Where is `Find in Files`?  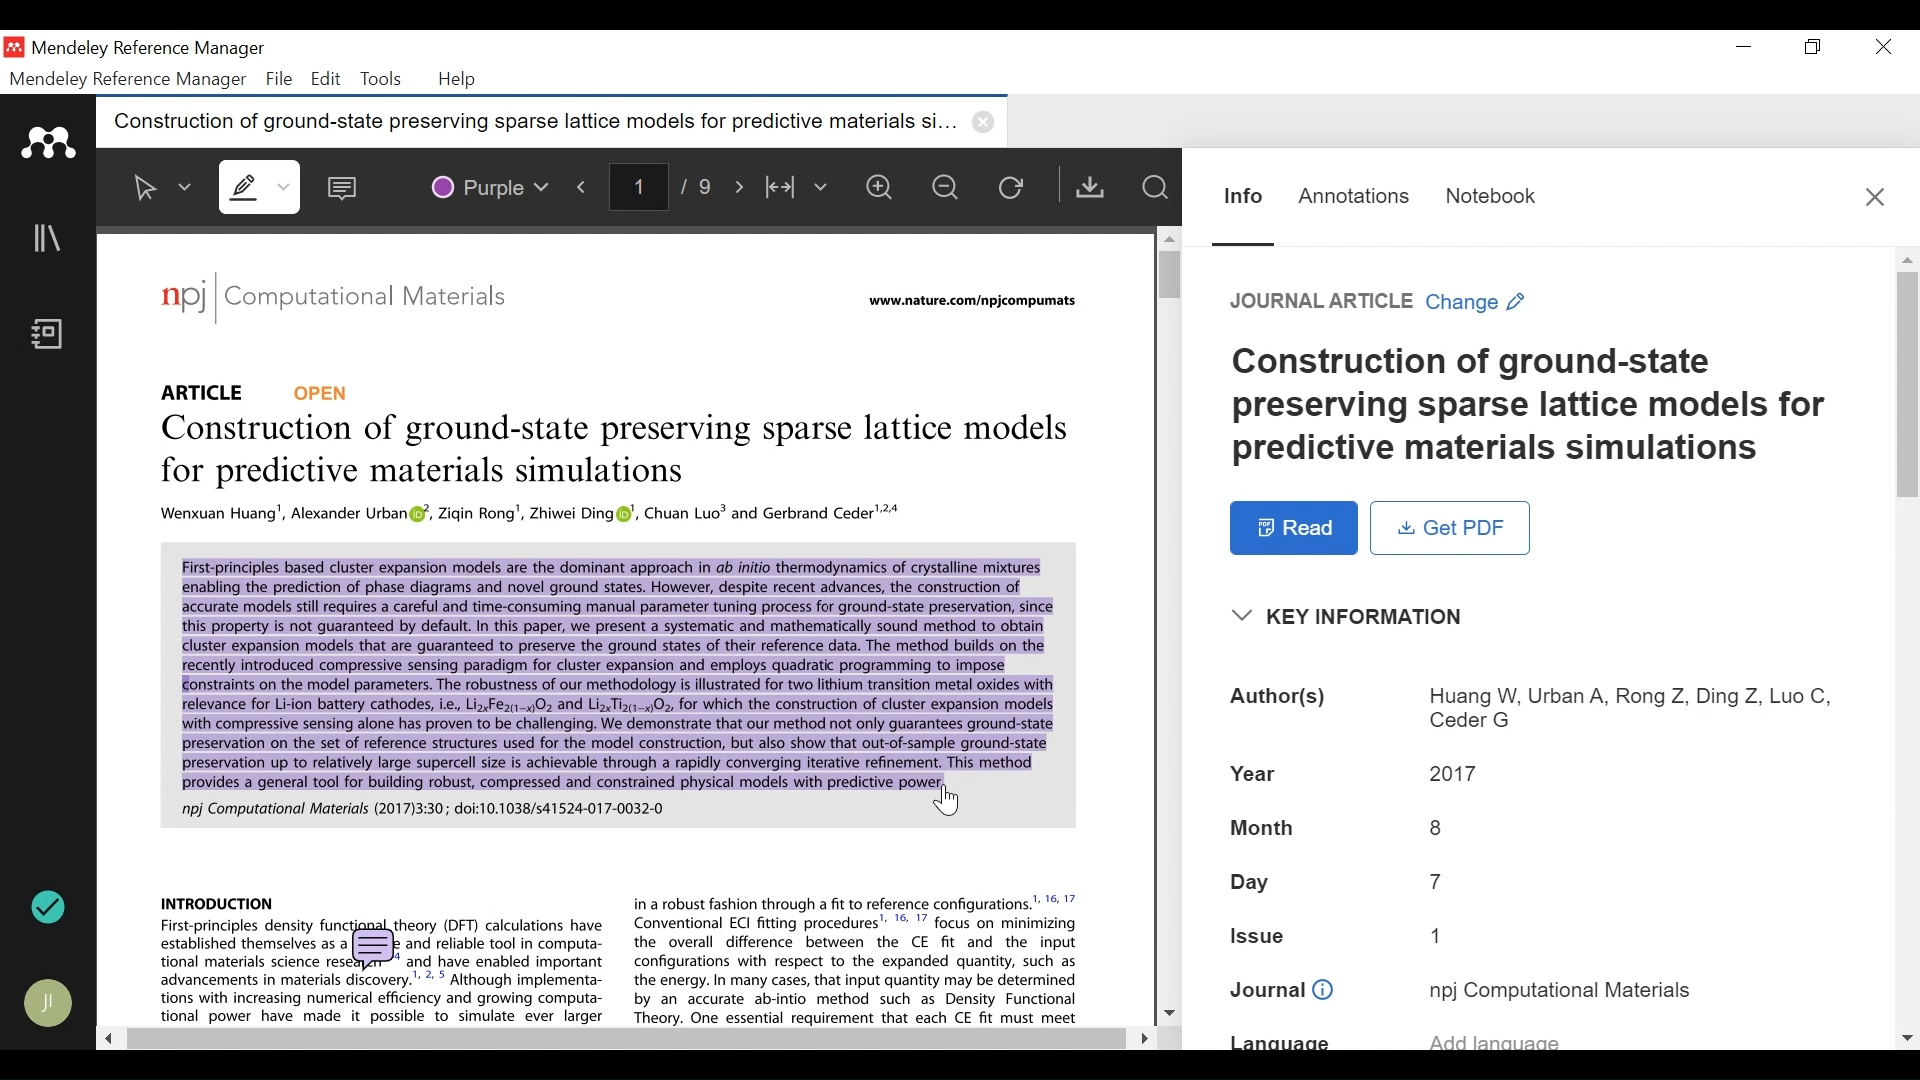 Find in Files is located at coordinates (1154, 187).